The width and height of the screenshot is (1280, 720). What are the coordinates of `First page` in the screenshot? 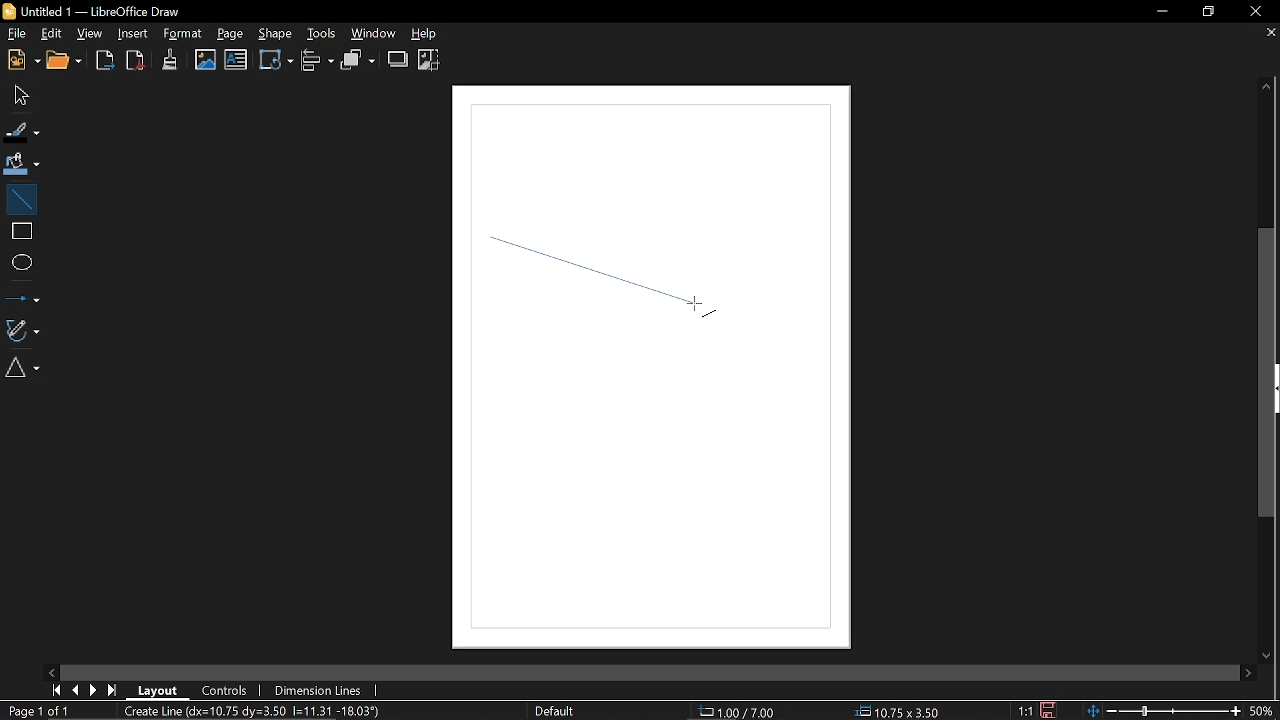 It's located at (54, 689).